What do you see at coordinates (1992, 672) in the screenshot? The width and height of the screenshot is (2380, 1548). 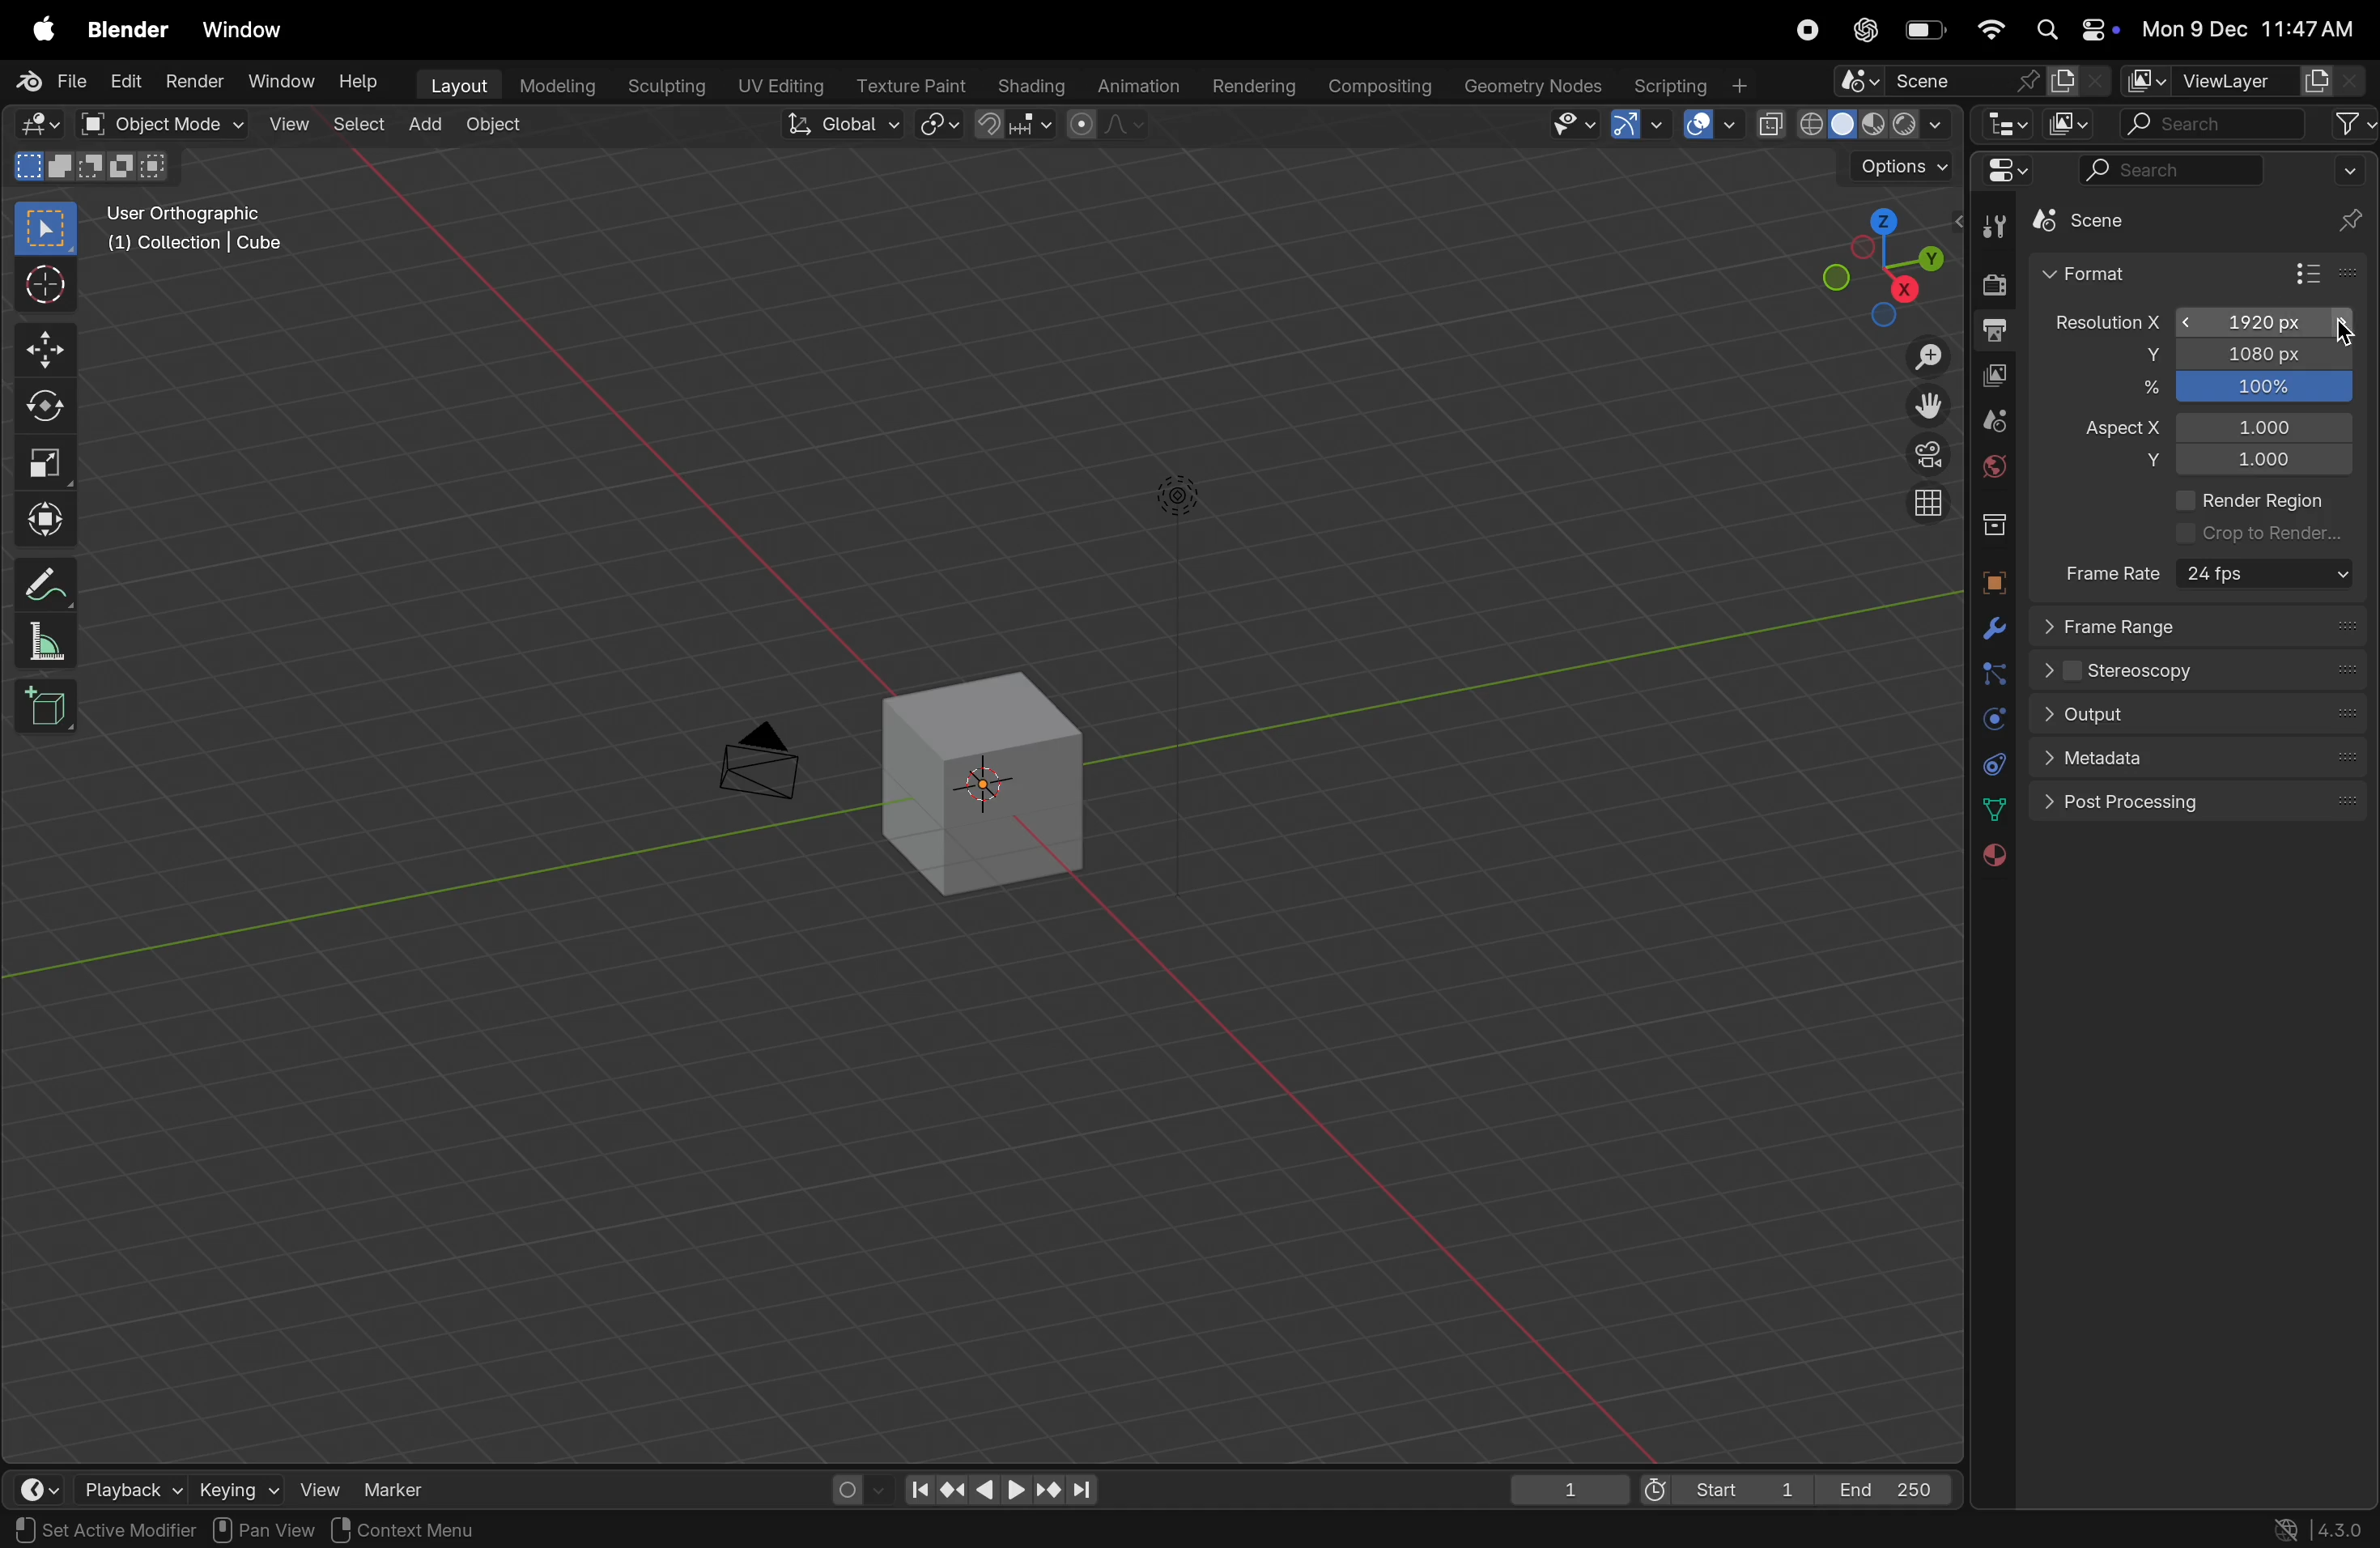 I see `particles` at bounding box center [1992, 672].